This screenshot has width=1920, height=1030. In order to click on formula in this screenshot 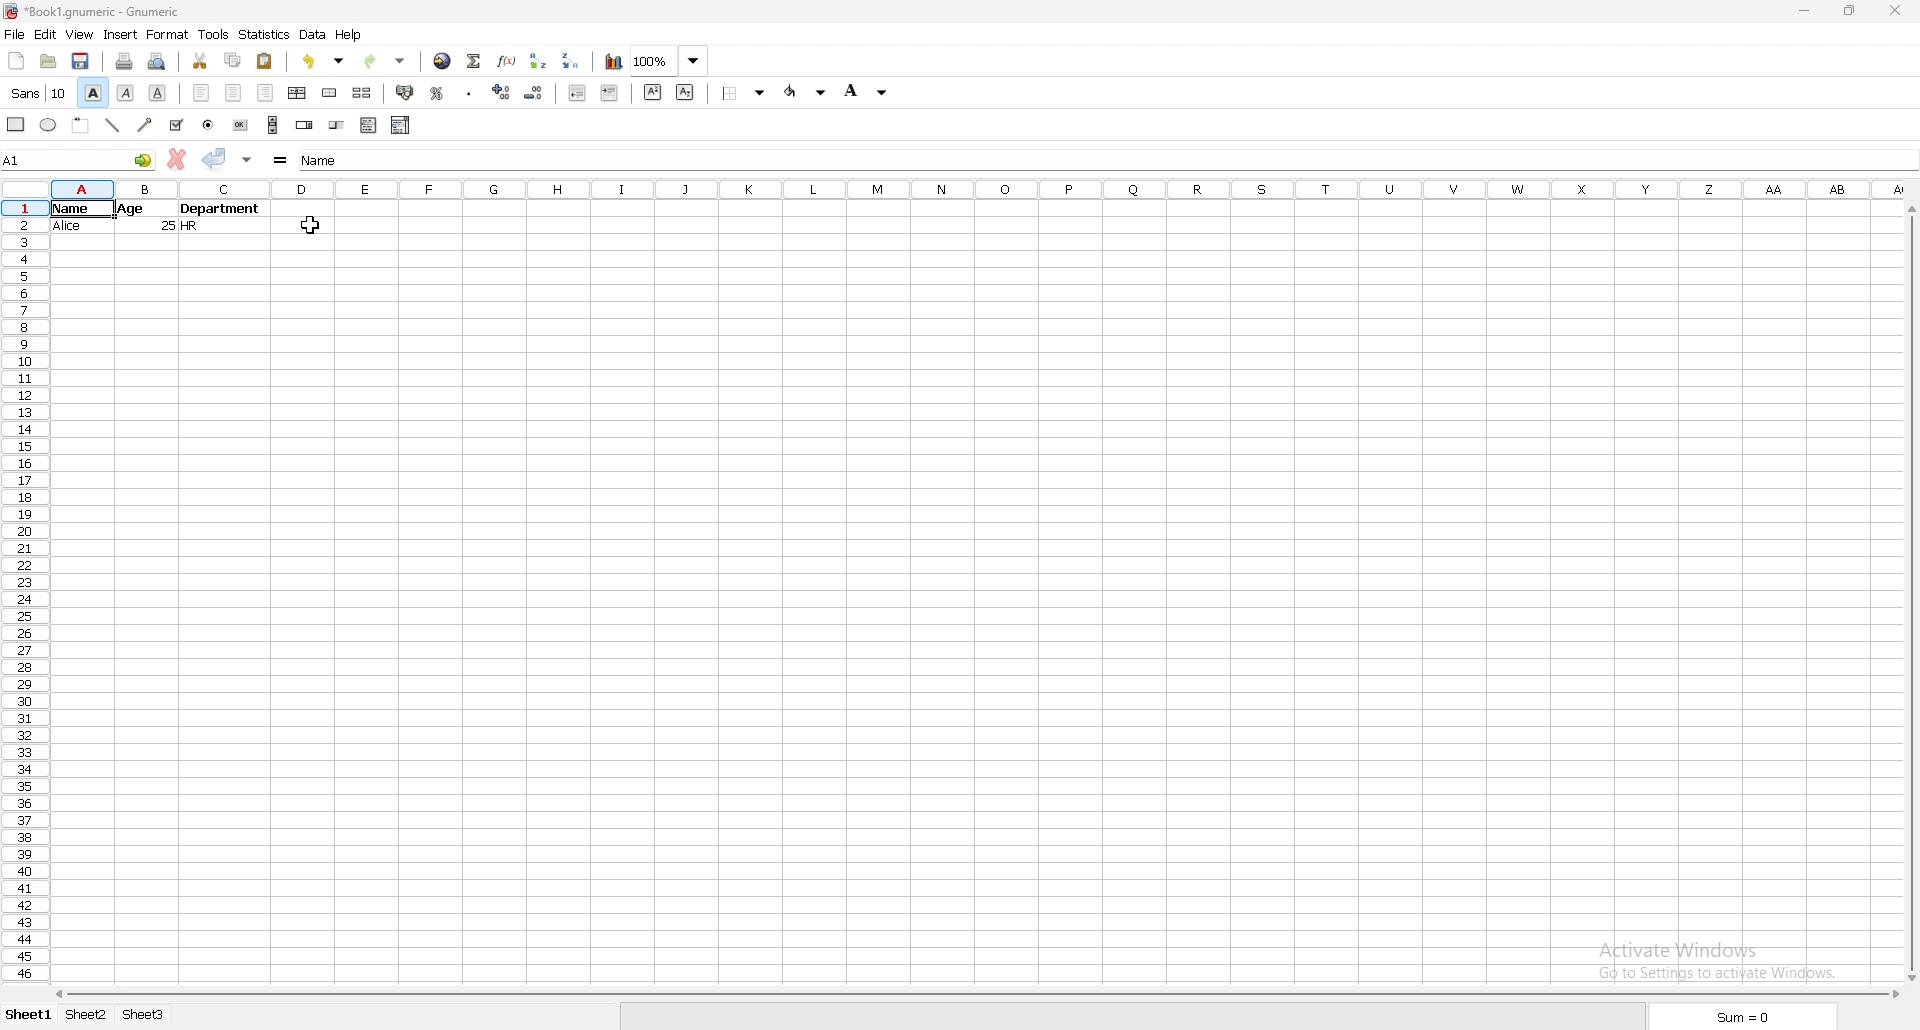, I will do `click(281, 160)`.